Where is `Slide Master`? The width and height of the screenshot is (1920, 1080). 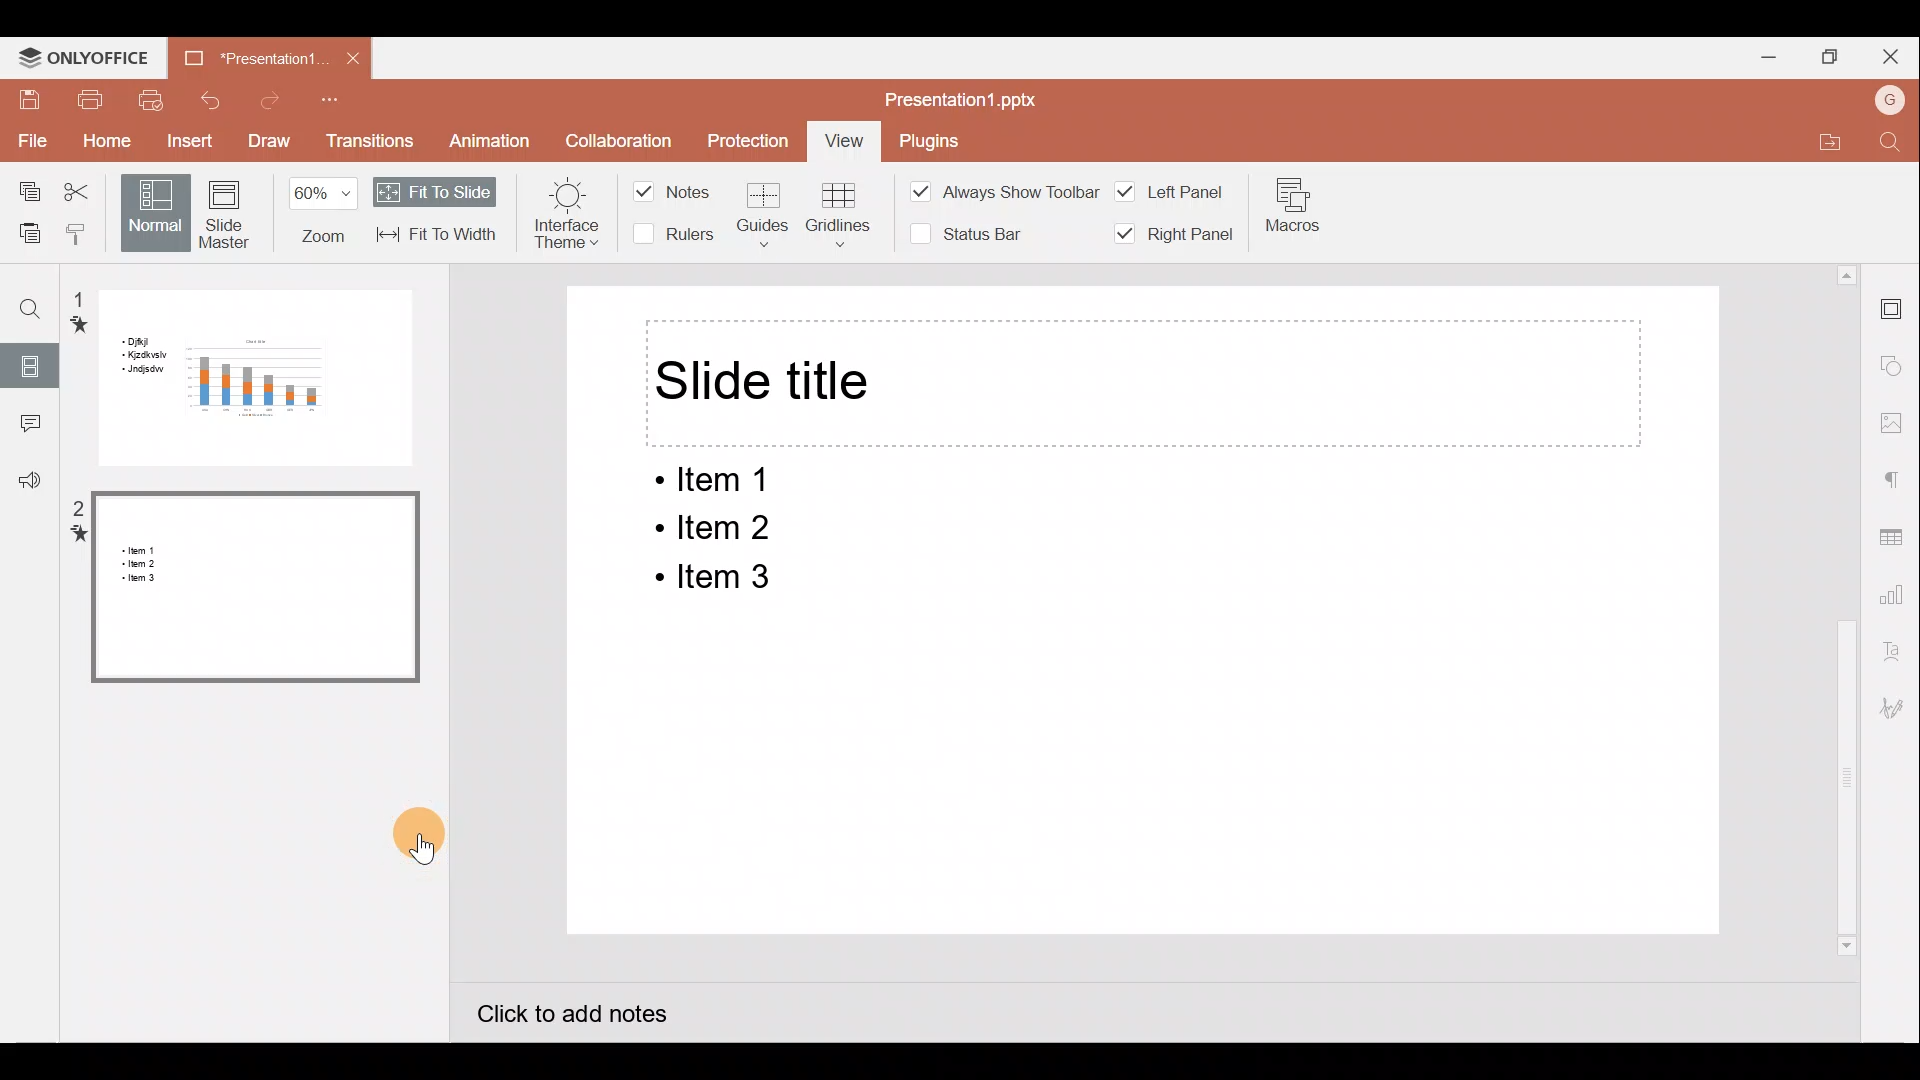
Slide Master is located at coordinates (224, 211).